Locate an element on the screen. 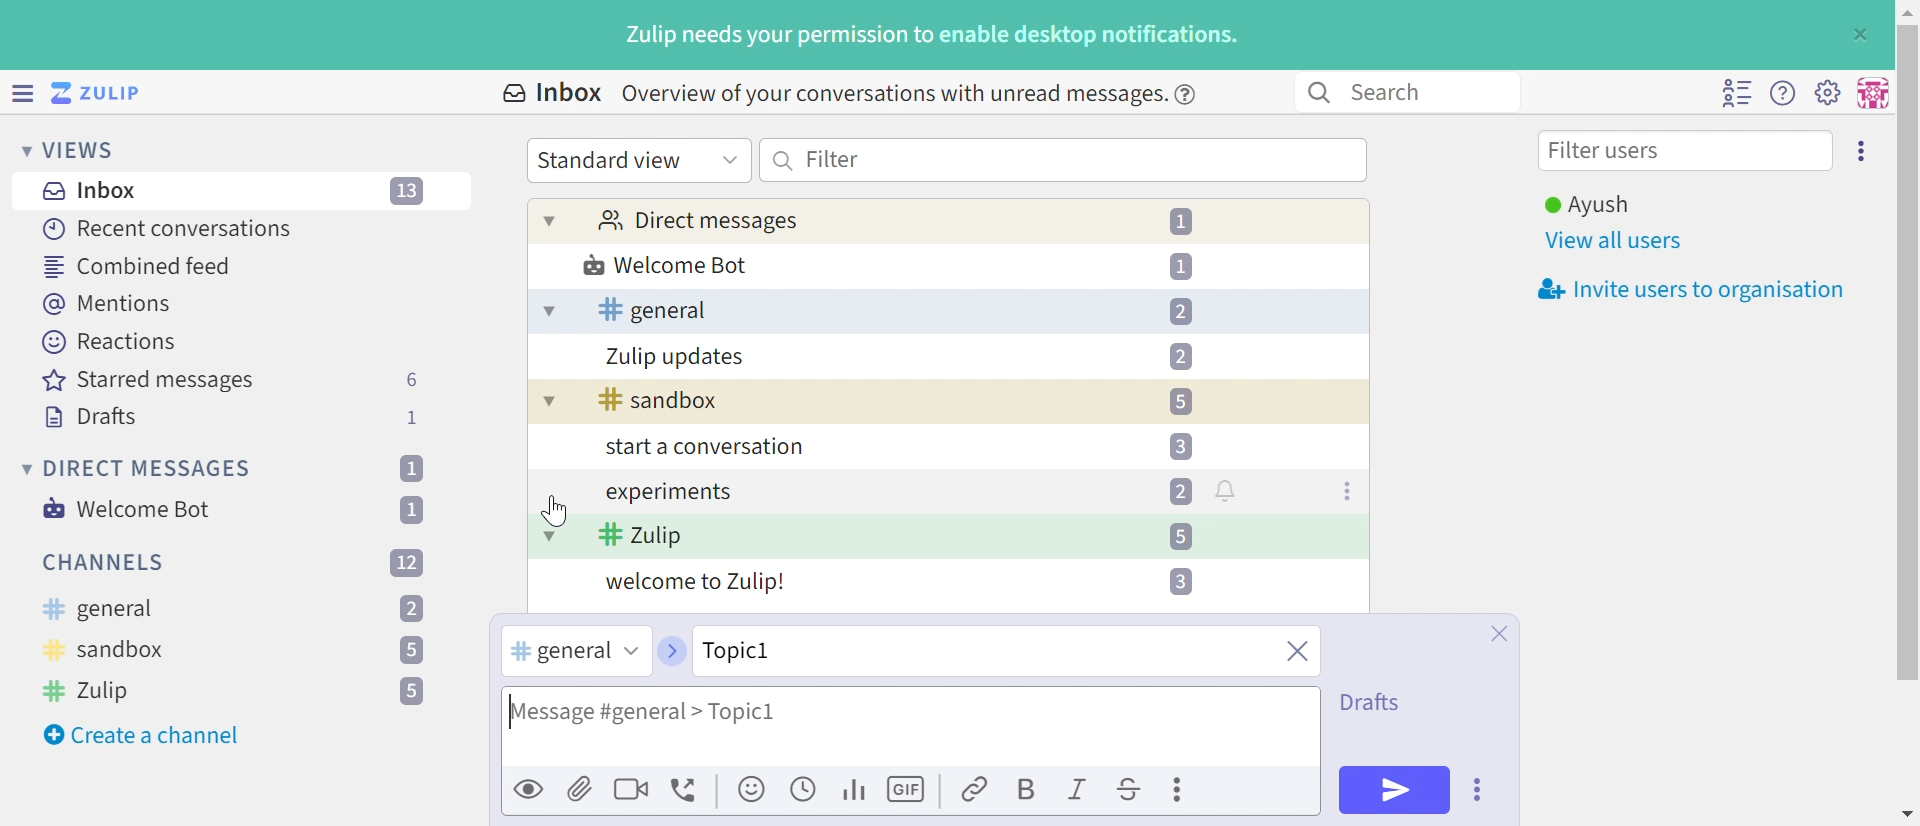 The height and width of the screenshot is (826, 1920). Invite users to organisation is located at coordinates (1685, 291).